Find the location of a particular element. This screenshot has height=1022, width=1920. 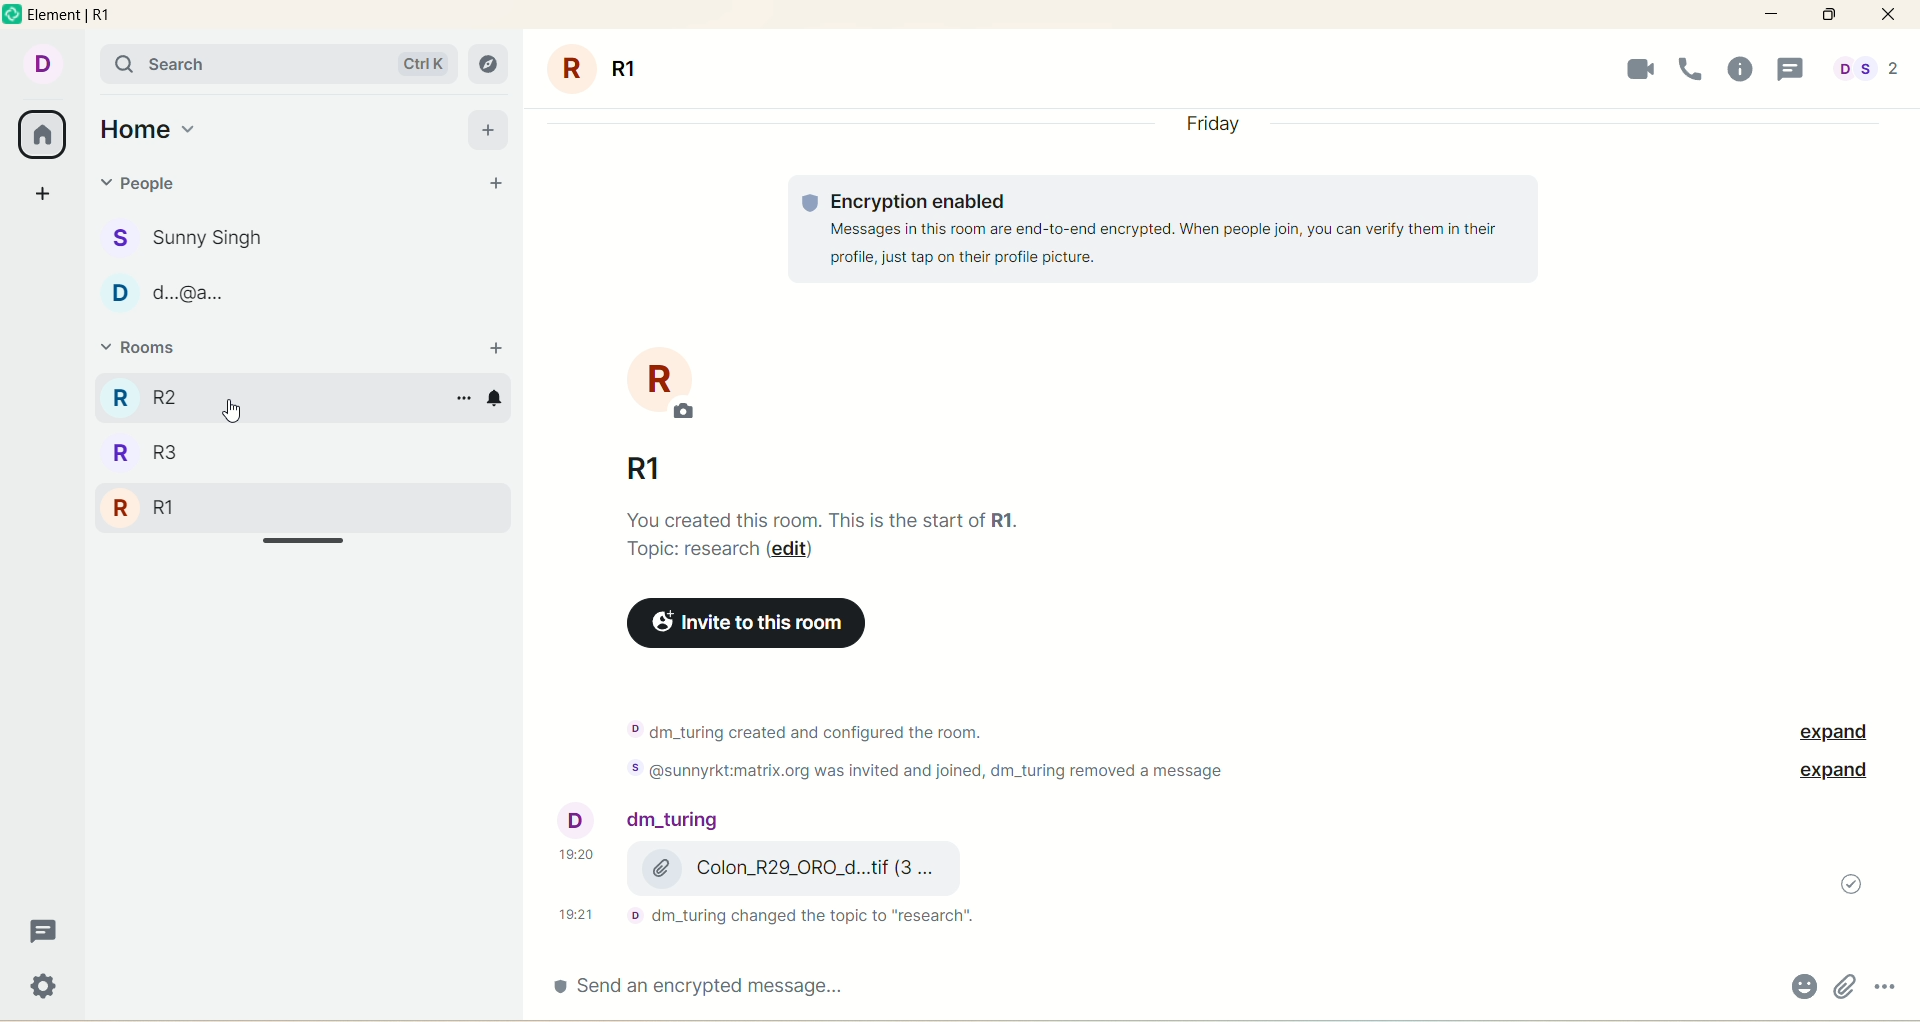

all rooms is located at coordinates (40, 135).